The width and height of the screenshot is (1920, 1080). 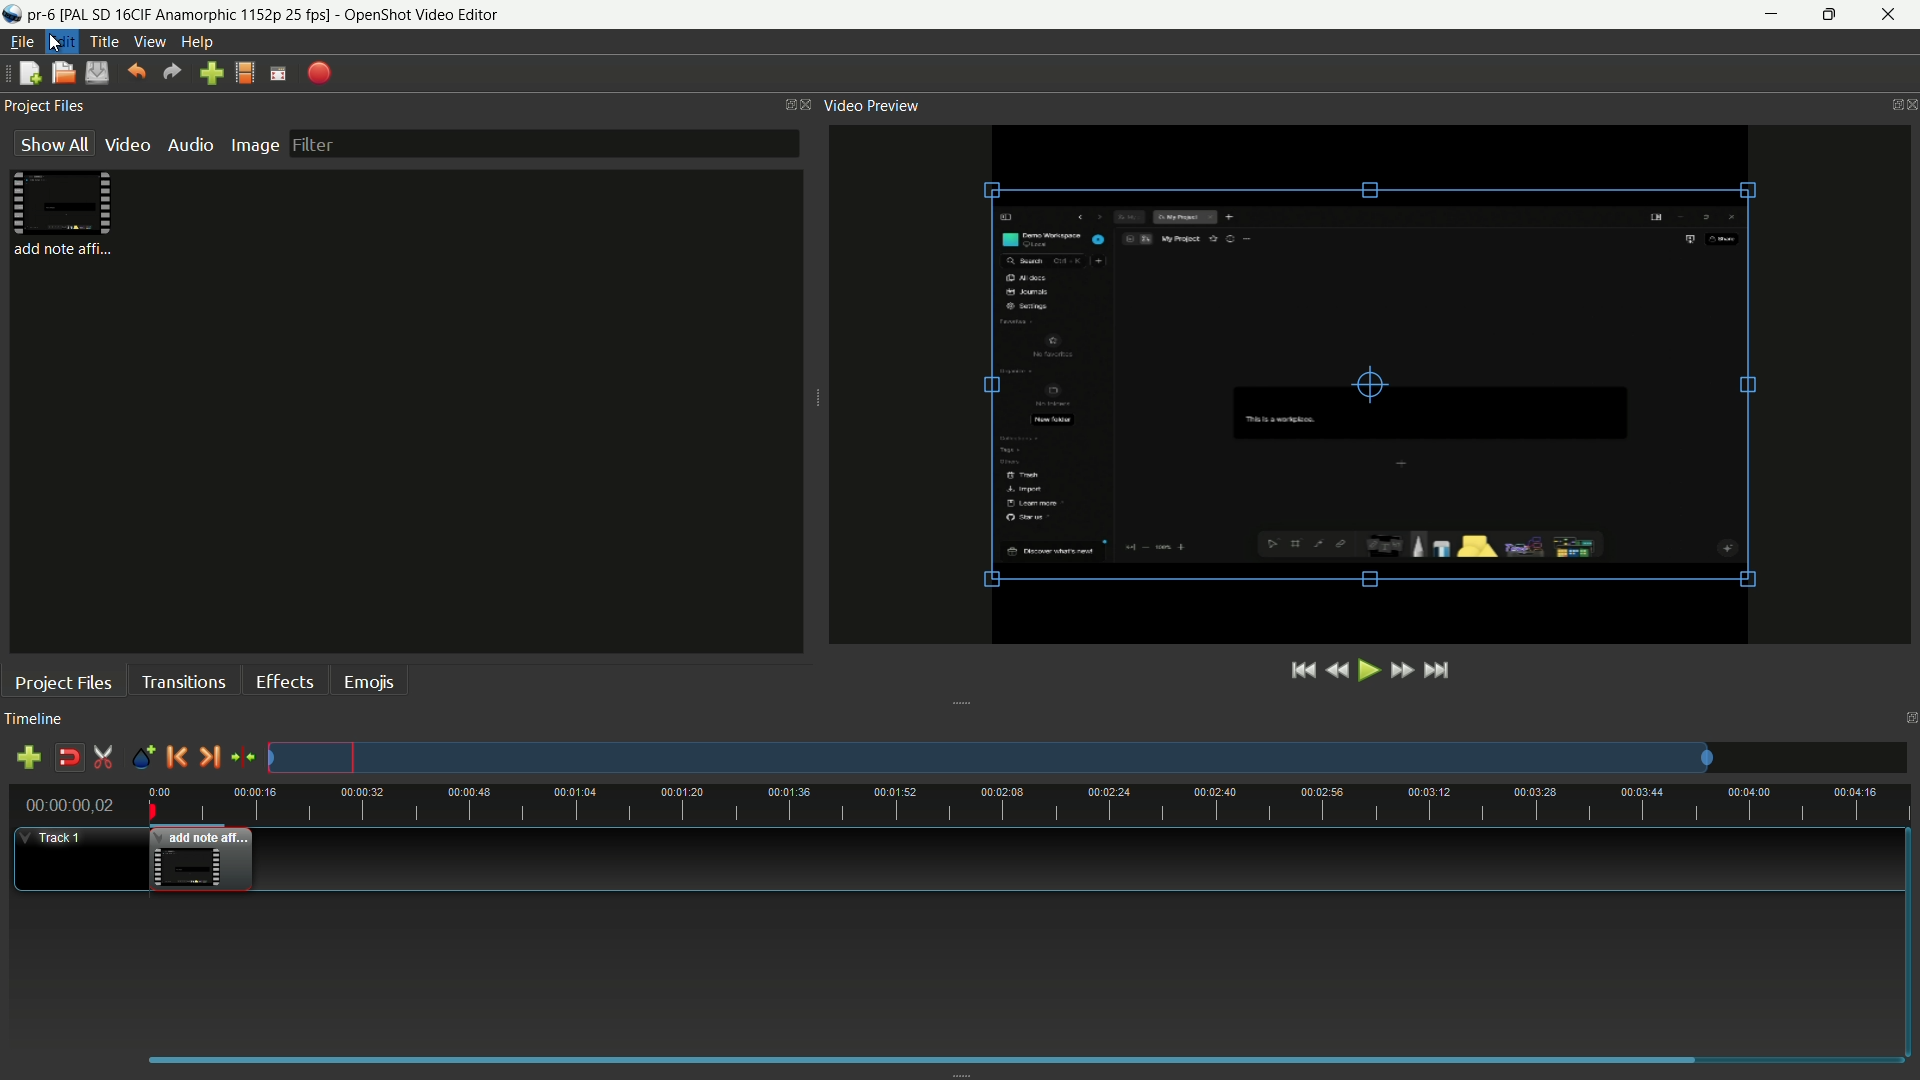 What do you see at coordinates (1441, 670) in the screenshot?
I see `jump to end` at bounding box center [1441, 670].